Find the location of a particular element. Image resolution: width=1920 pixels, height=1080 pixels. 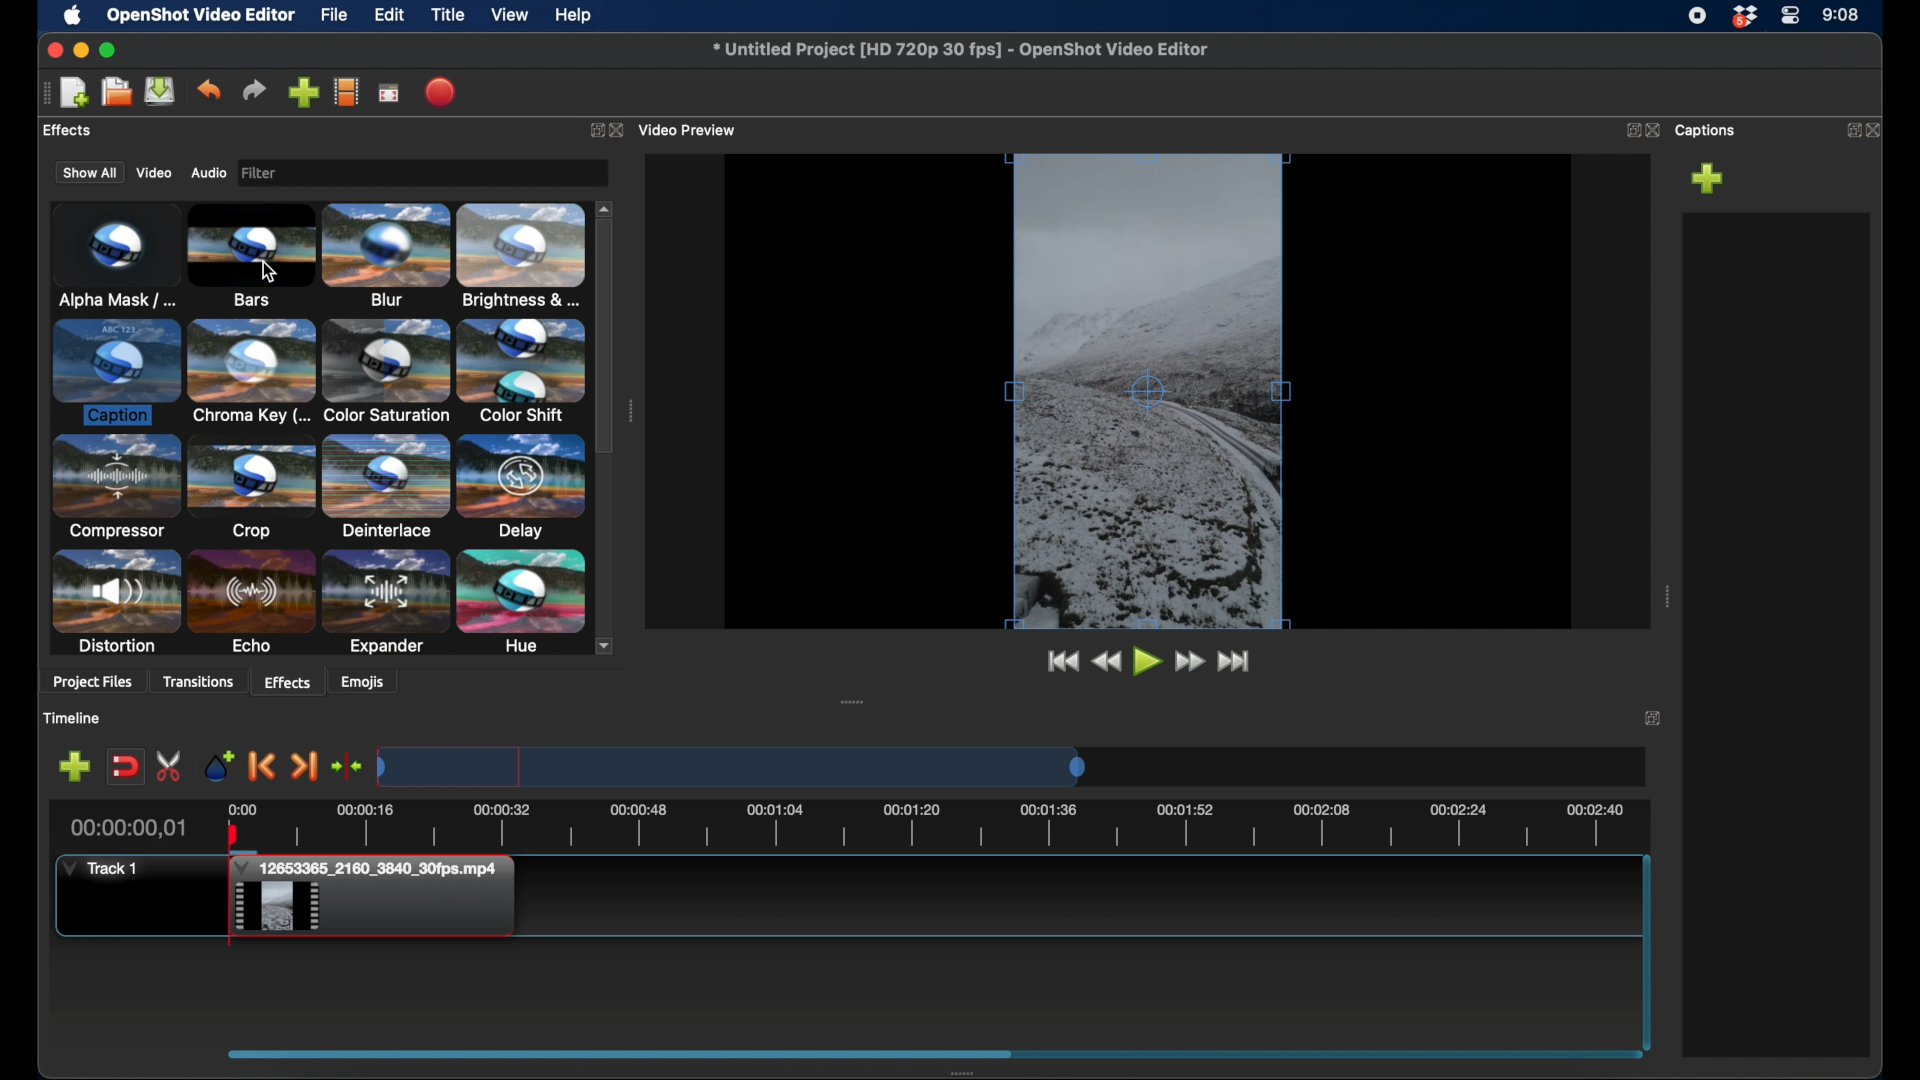

drag handle is located at coordinates (40, 93).